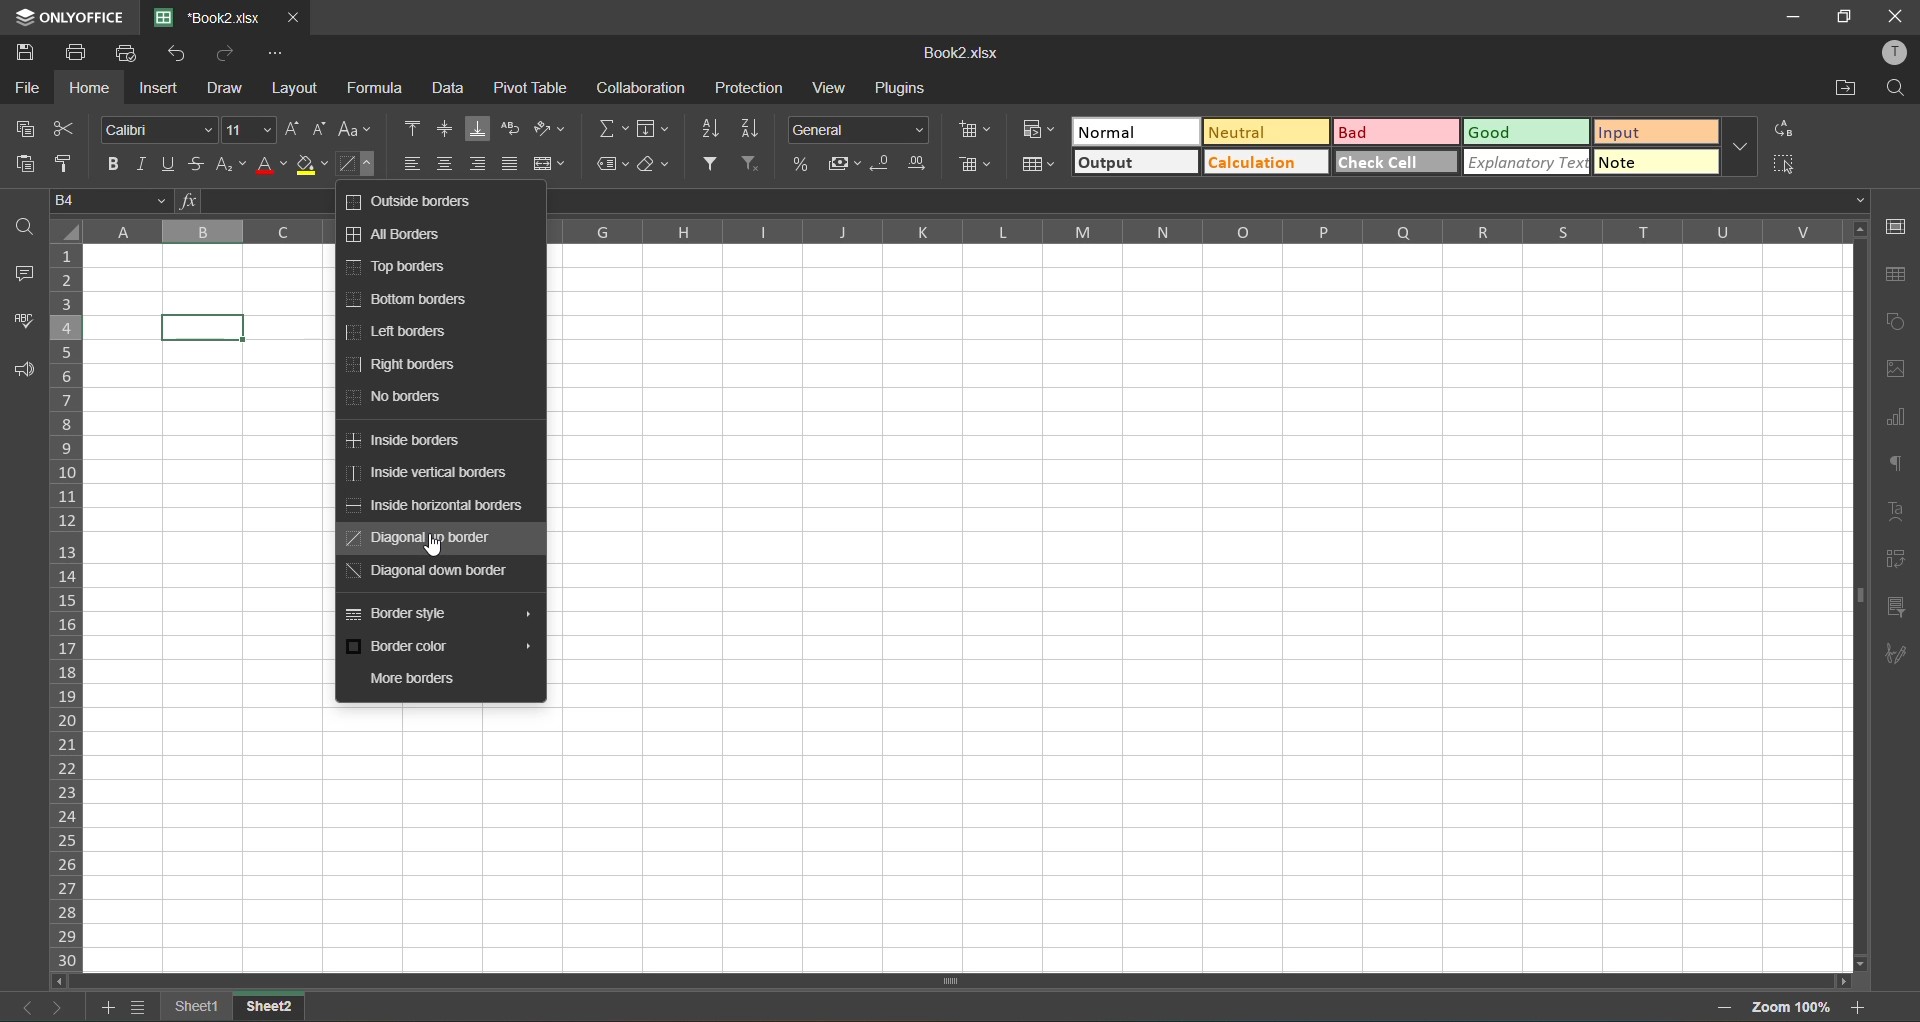 This screenshot has height=1022, width=1920. What do you see at coordinates (292, 128) in the screenshot?
I see `increment size` at bounding box center [292, 128].